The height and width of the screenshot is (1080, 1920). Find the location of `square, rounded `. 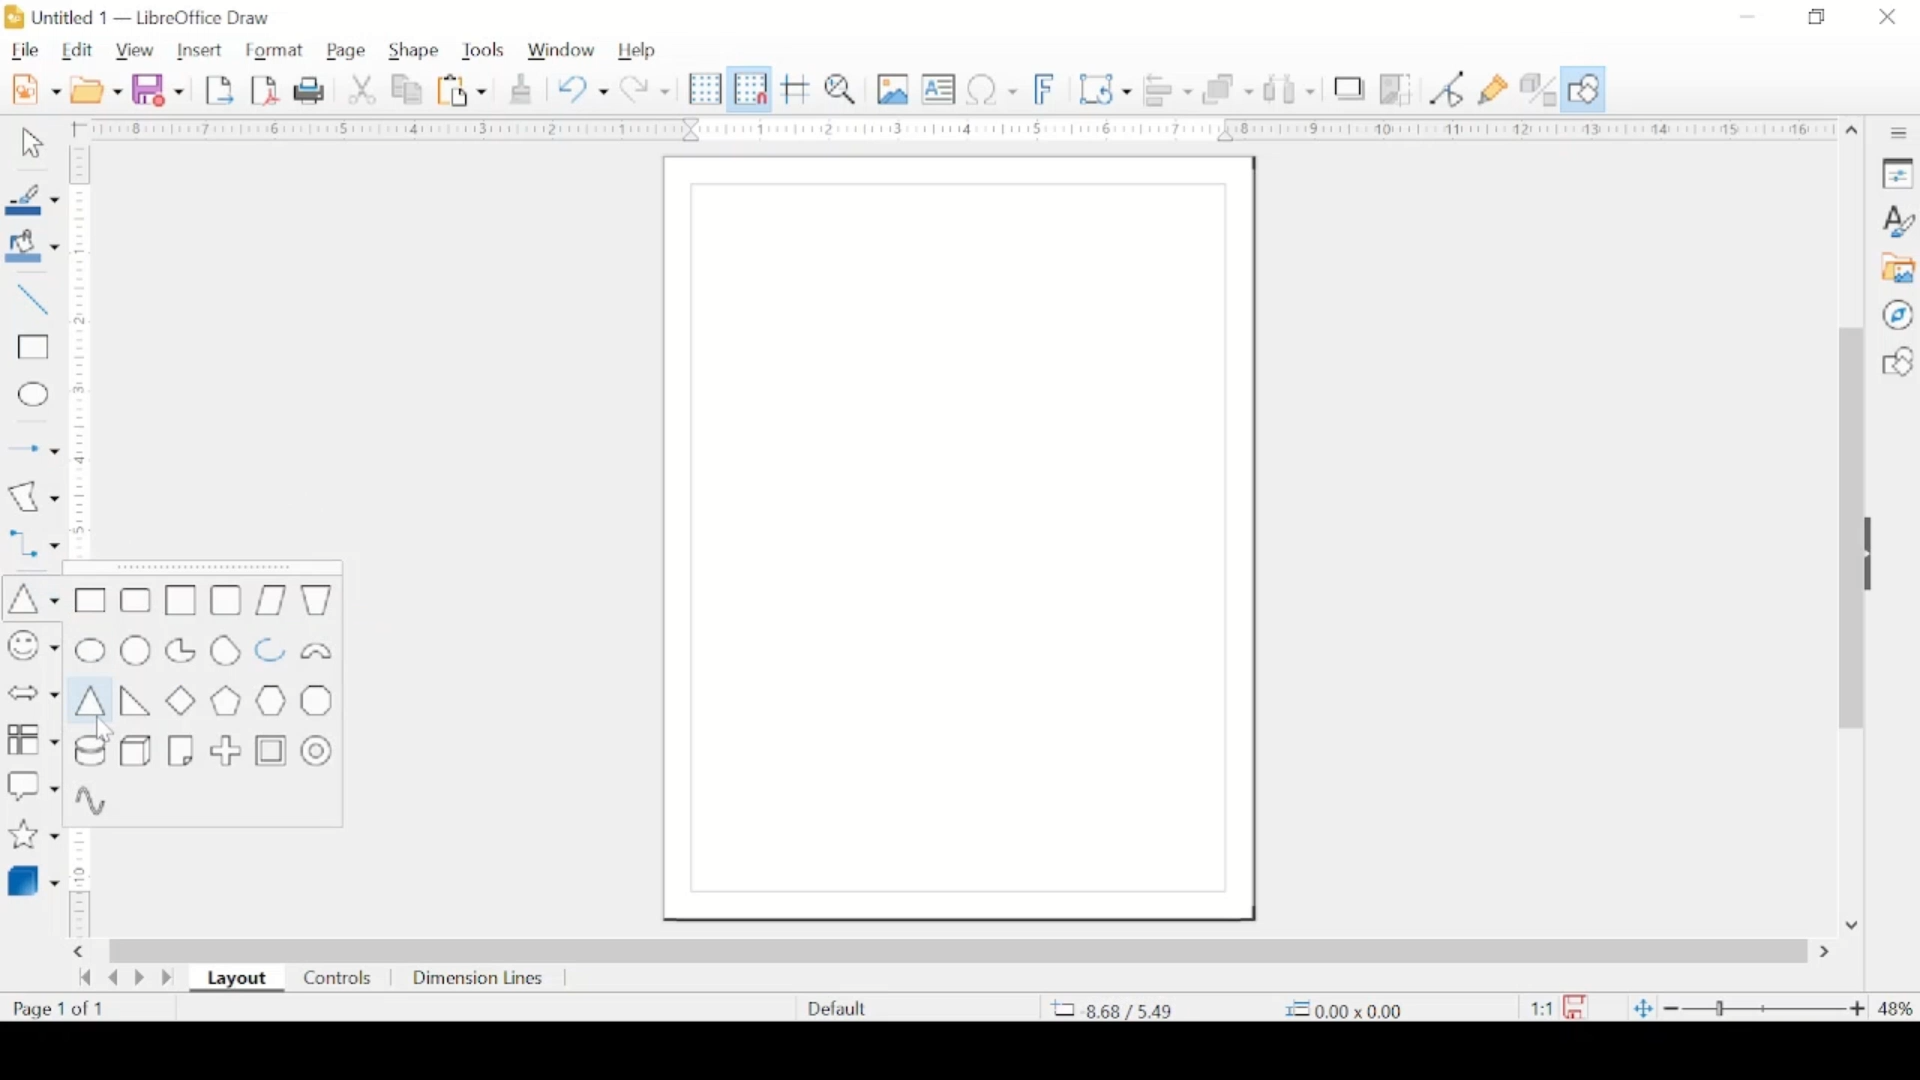

square, rounded  is located at coordinates (226, 601).